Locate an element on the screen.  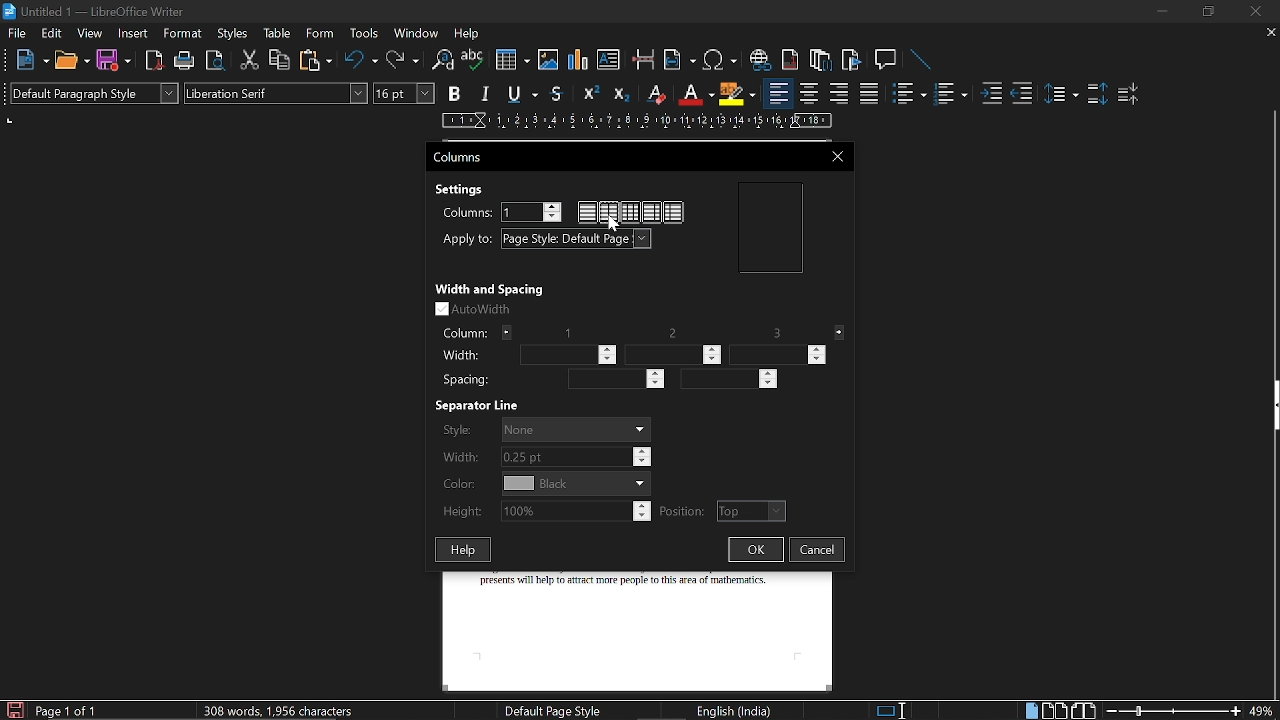
Toggle unordered list is located at coordinates (909, 94).